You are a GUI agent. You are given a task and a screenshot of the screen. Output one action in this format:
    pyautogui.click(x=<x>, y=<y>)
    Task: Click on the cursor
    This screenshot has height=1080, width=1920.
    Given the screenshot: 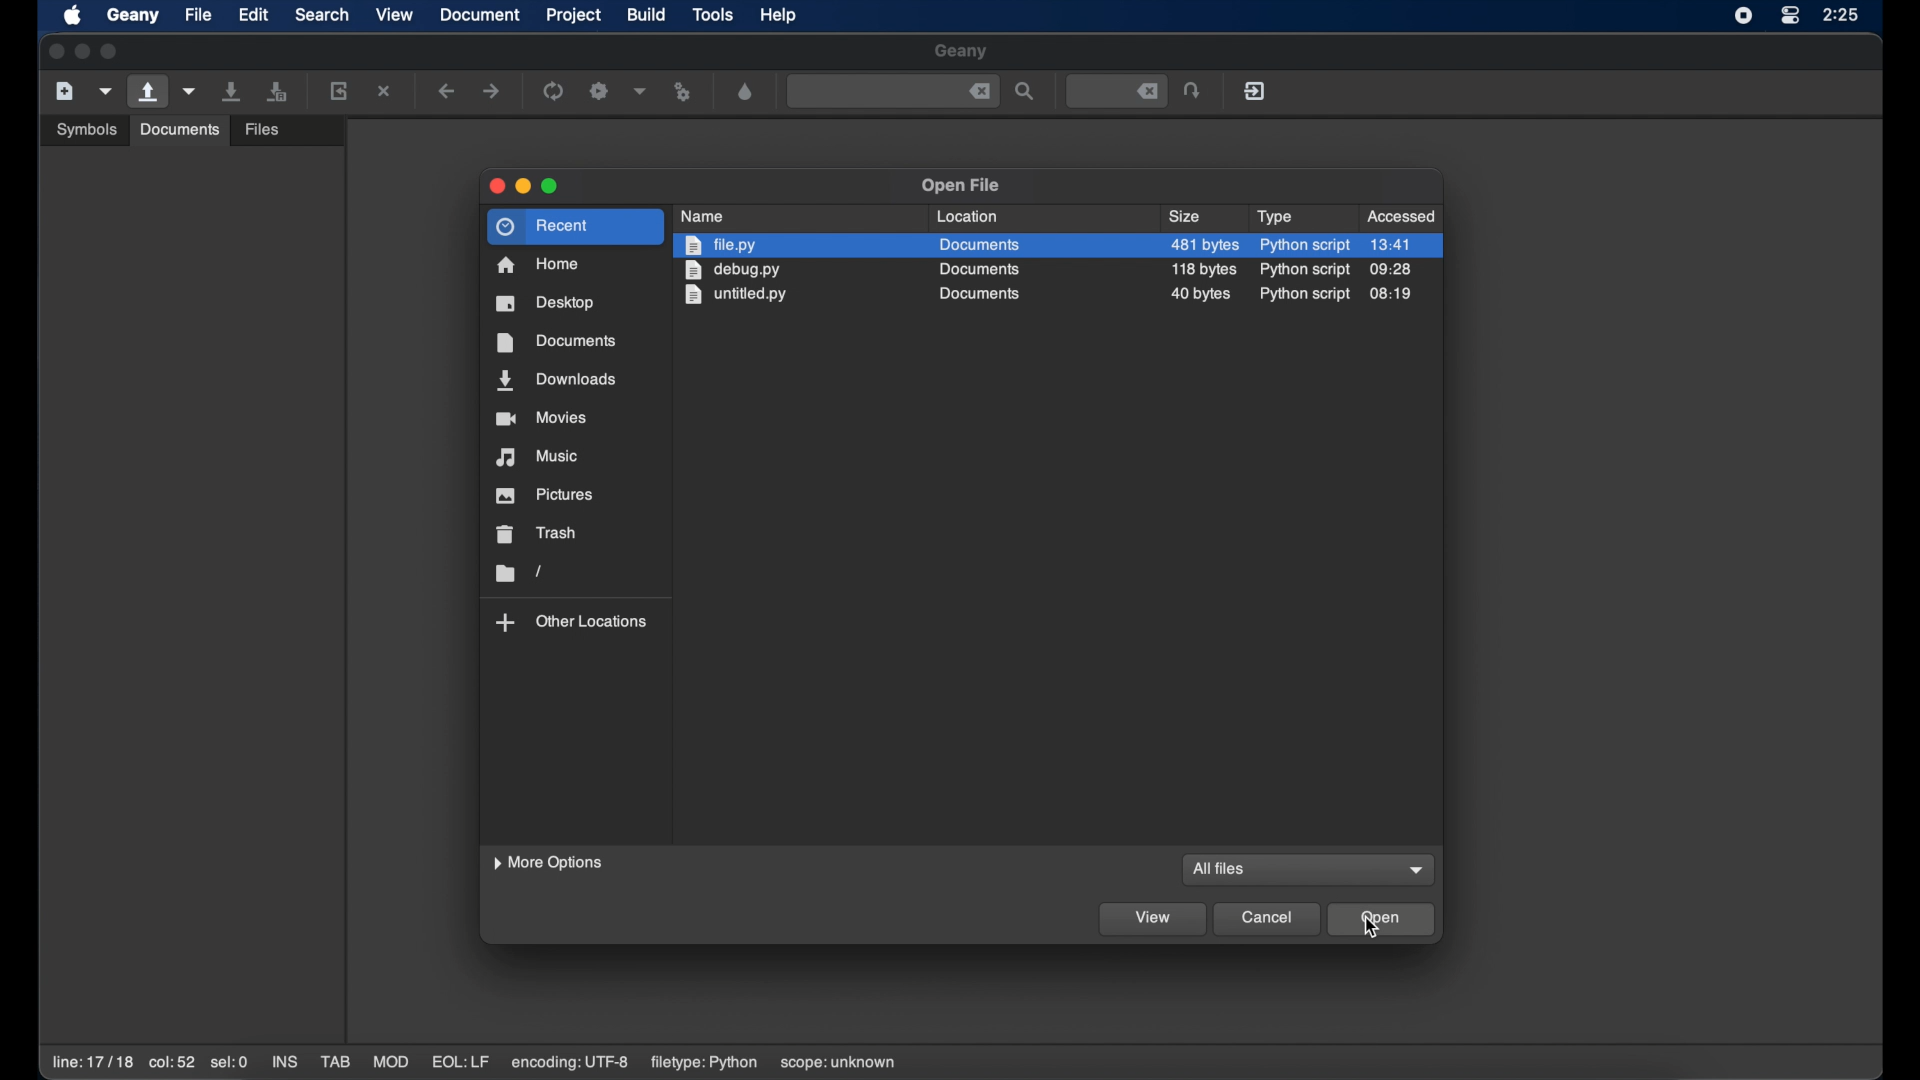 What is the action you would take?
    pyautogui.click(x=1373, y=930)
    